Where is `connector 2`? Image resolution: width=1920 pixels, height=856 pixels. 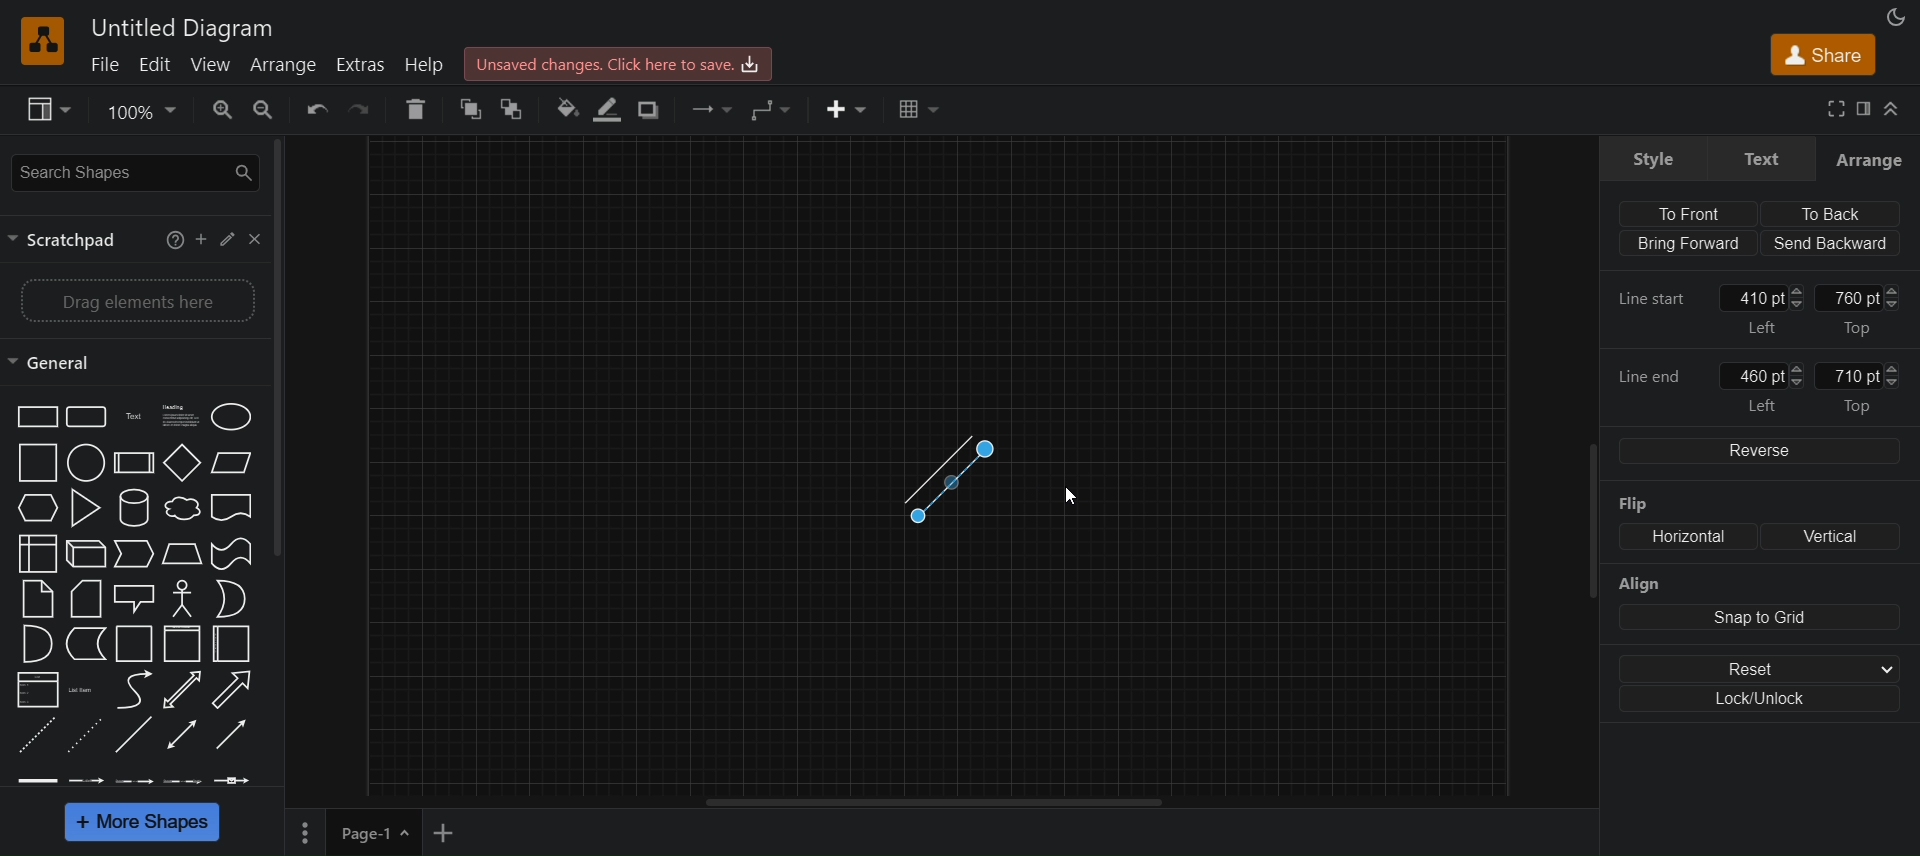 connector 2 is located at coordinates (88, 781).